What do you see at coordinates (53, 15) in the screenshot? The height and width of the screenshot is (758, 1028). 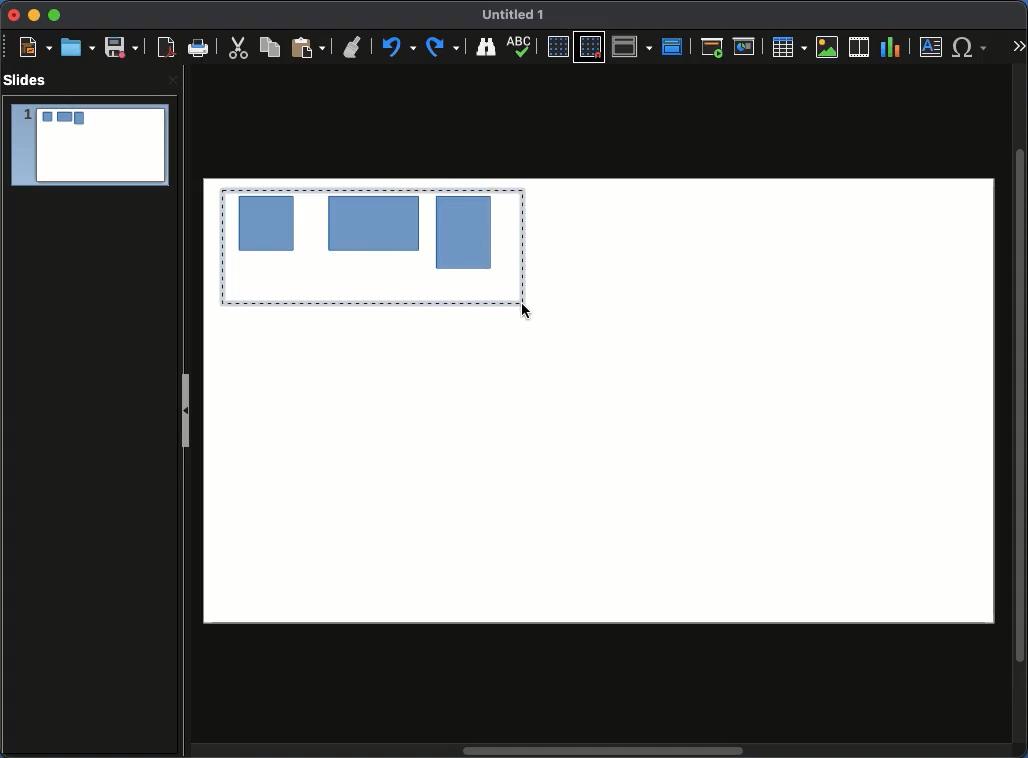 I see `Maximize` at bounding box center [53, 15].